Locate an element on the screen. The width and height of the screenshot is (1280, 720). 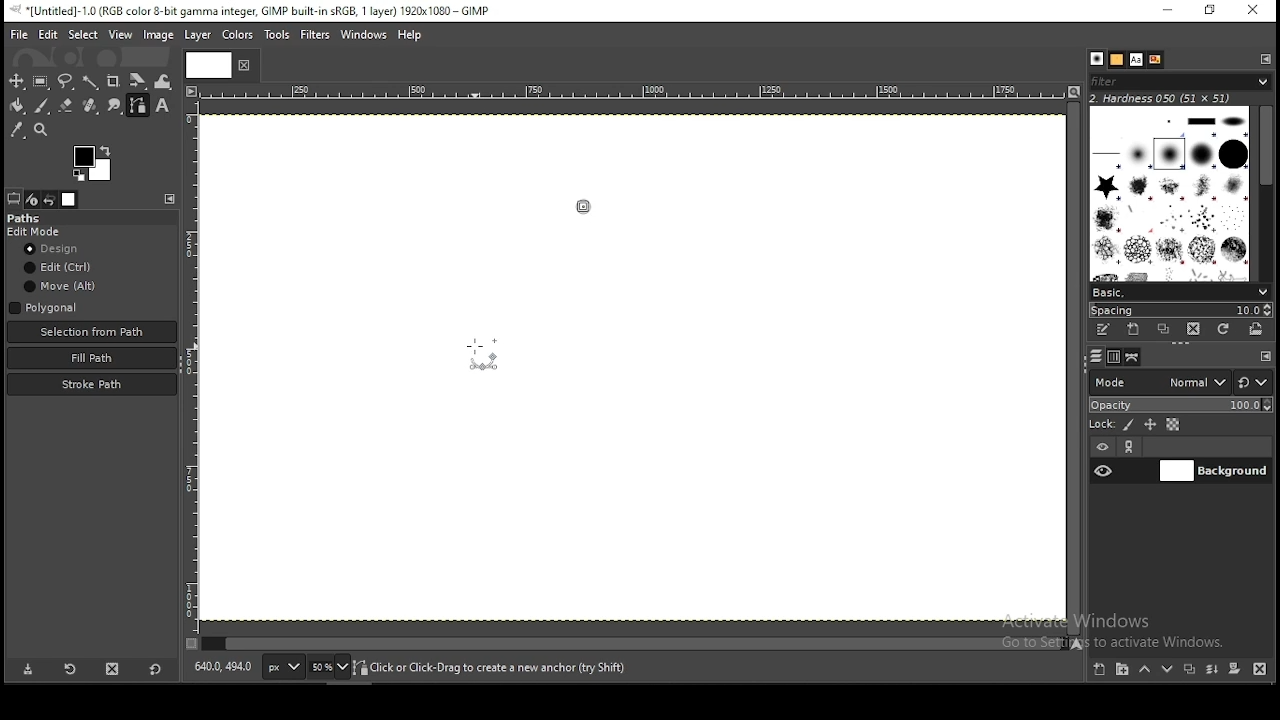
filters is located at coordinates (1184, 83).